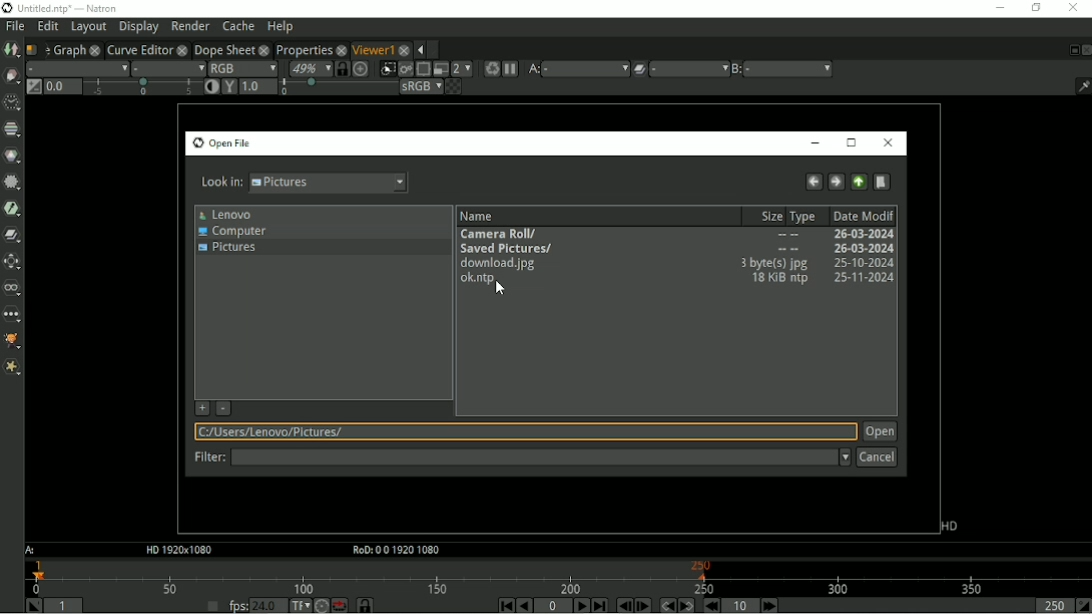  Describe the element at coordinates (737, 69) in the screenshot. I see `Viewer input B` at that location.